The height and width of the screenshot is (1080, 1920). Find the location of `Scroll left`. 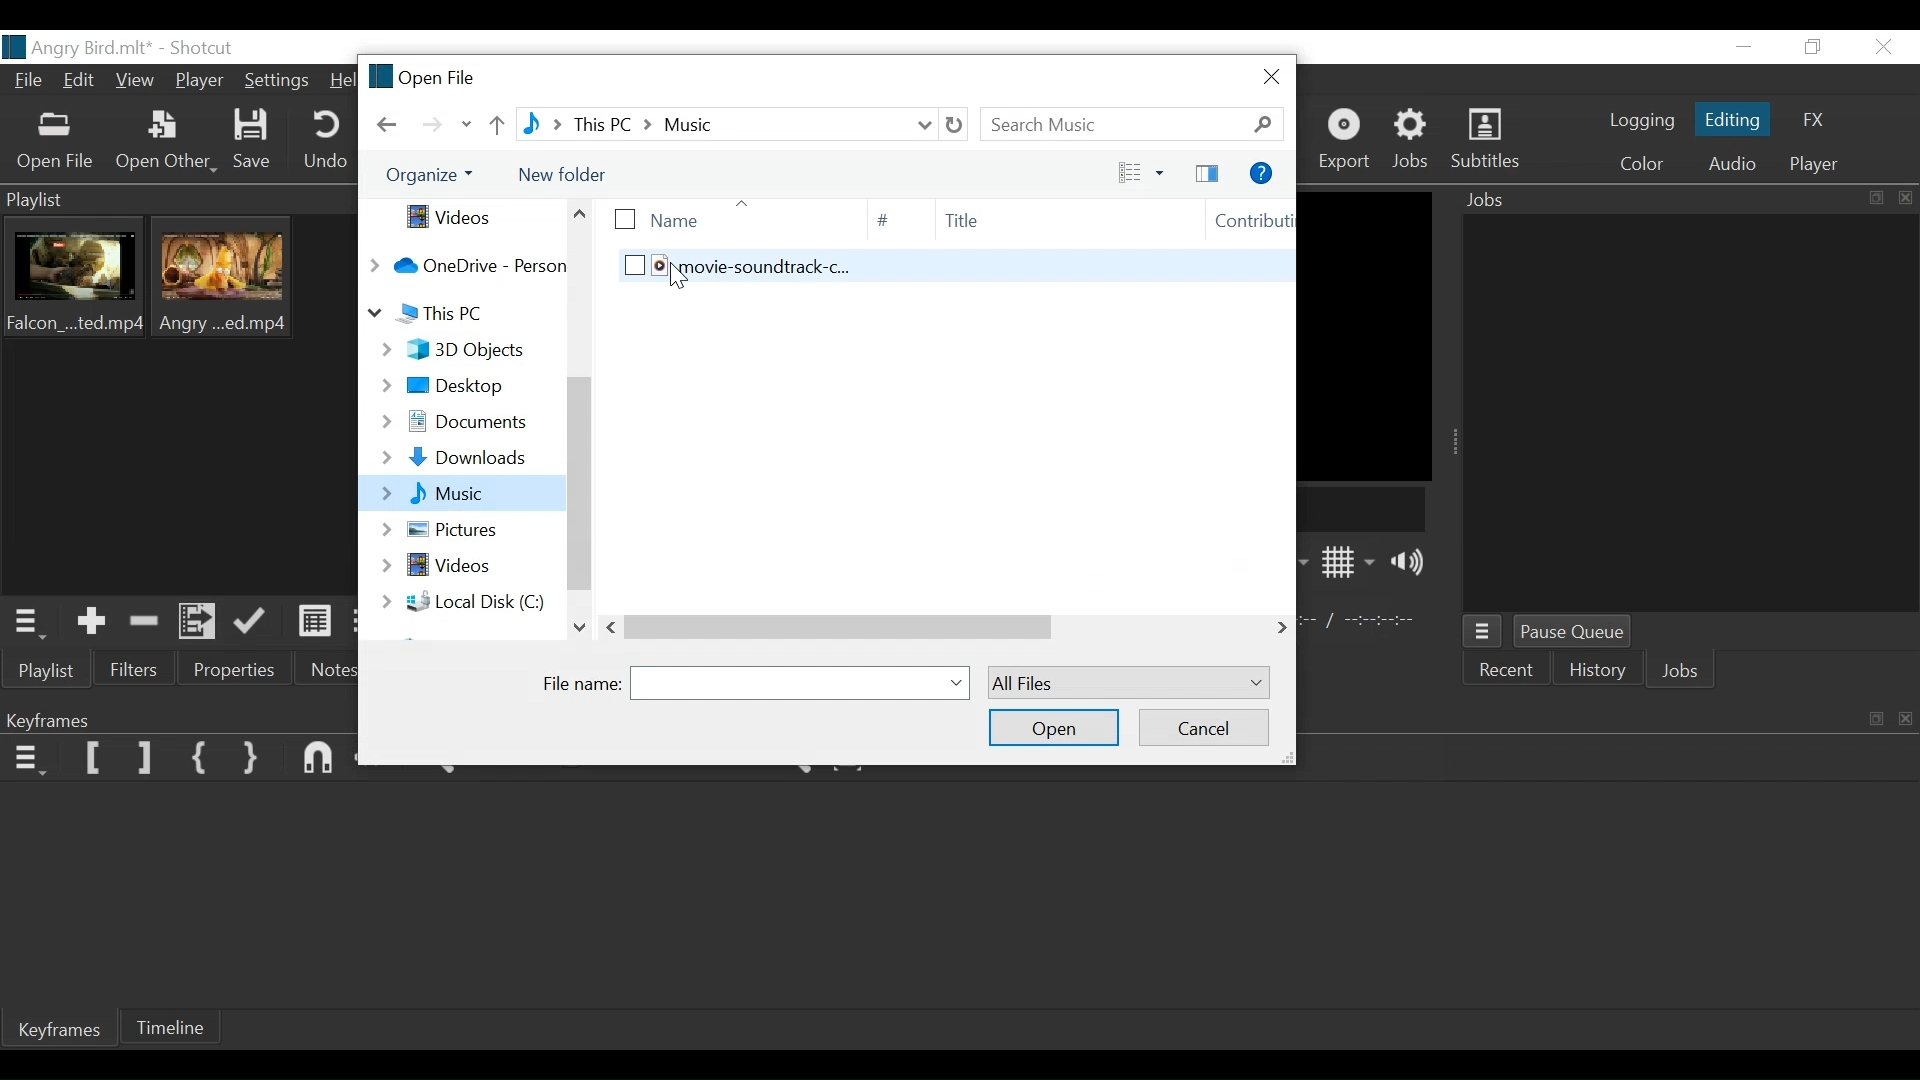

Scroll left is located at coordinates (614, 627).